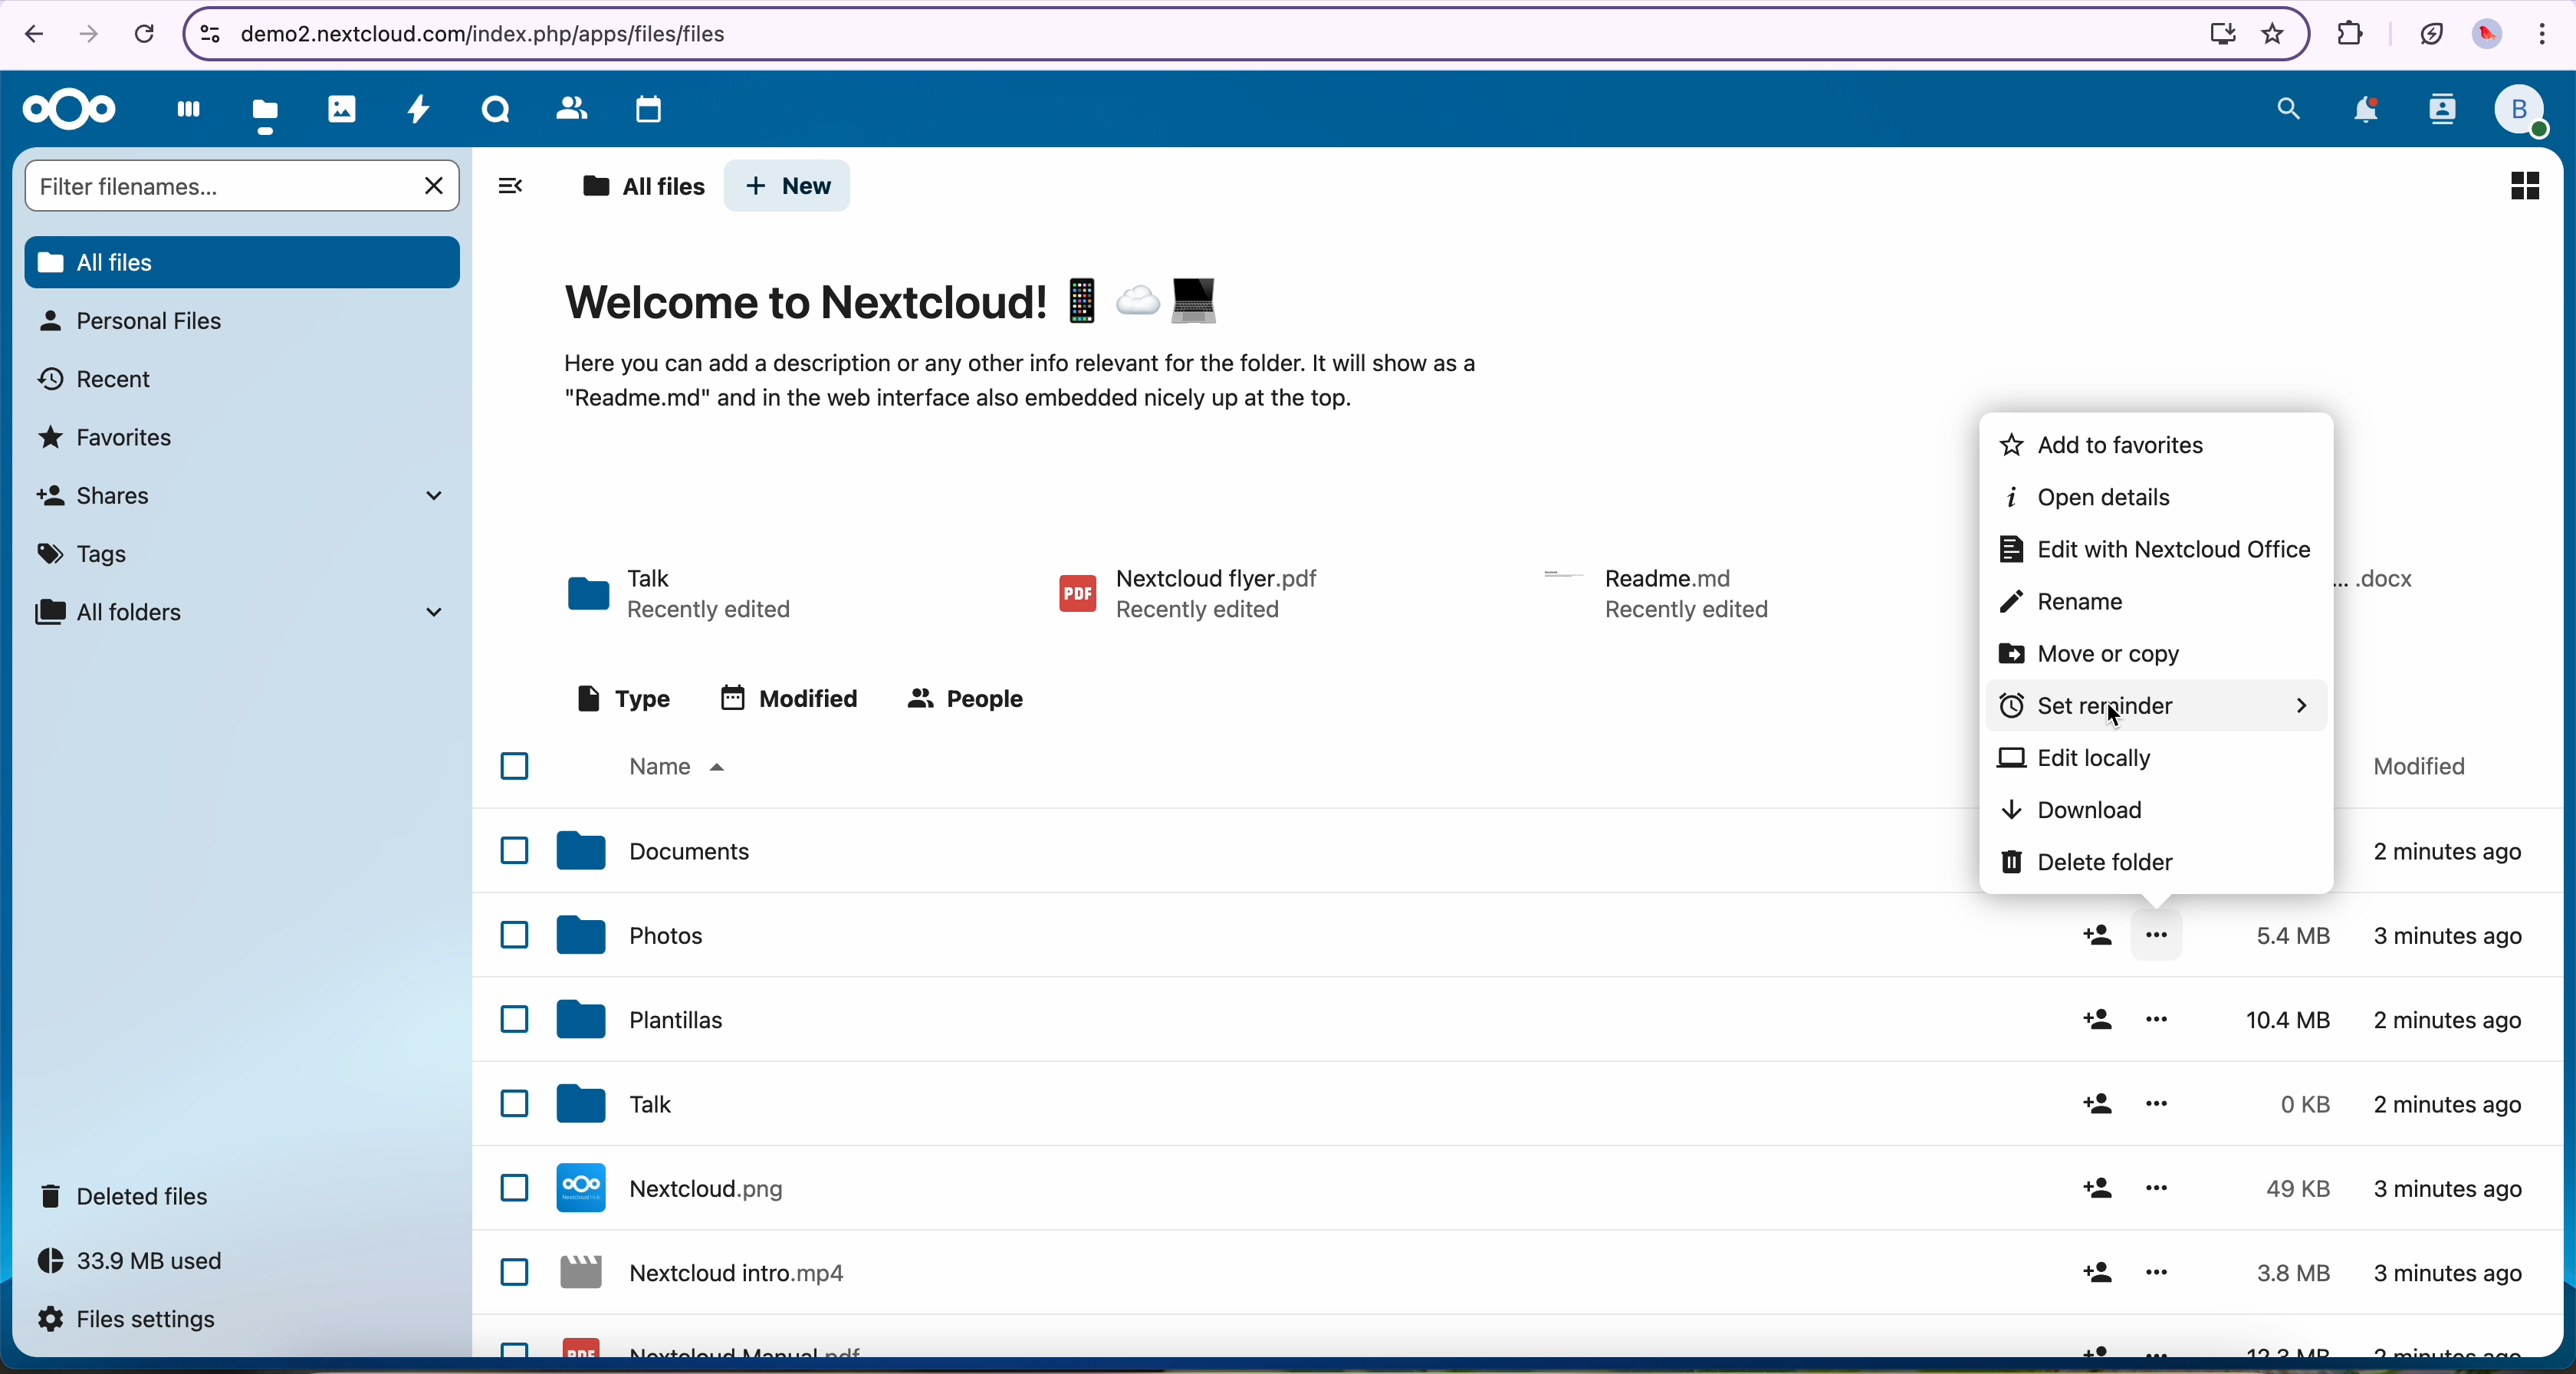 This screenshot has width=2576, height=1374. Describe the element at coordinates (2453, 855) in the screenshot. I see `2 minutes ago` at that location.